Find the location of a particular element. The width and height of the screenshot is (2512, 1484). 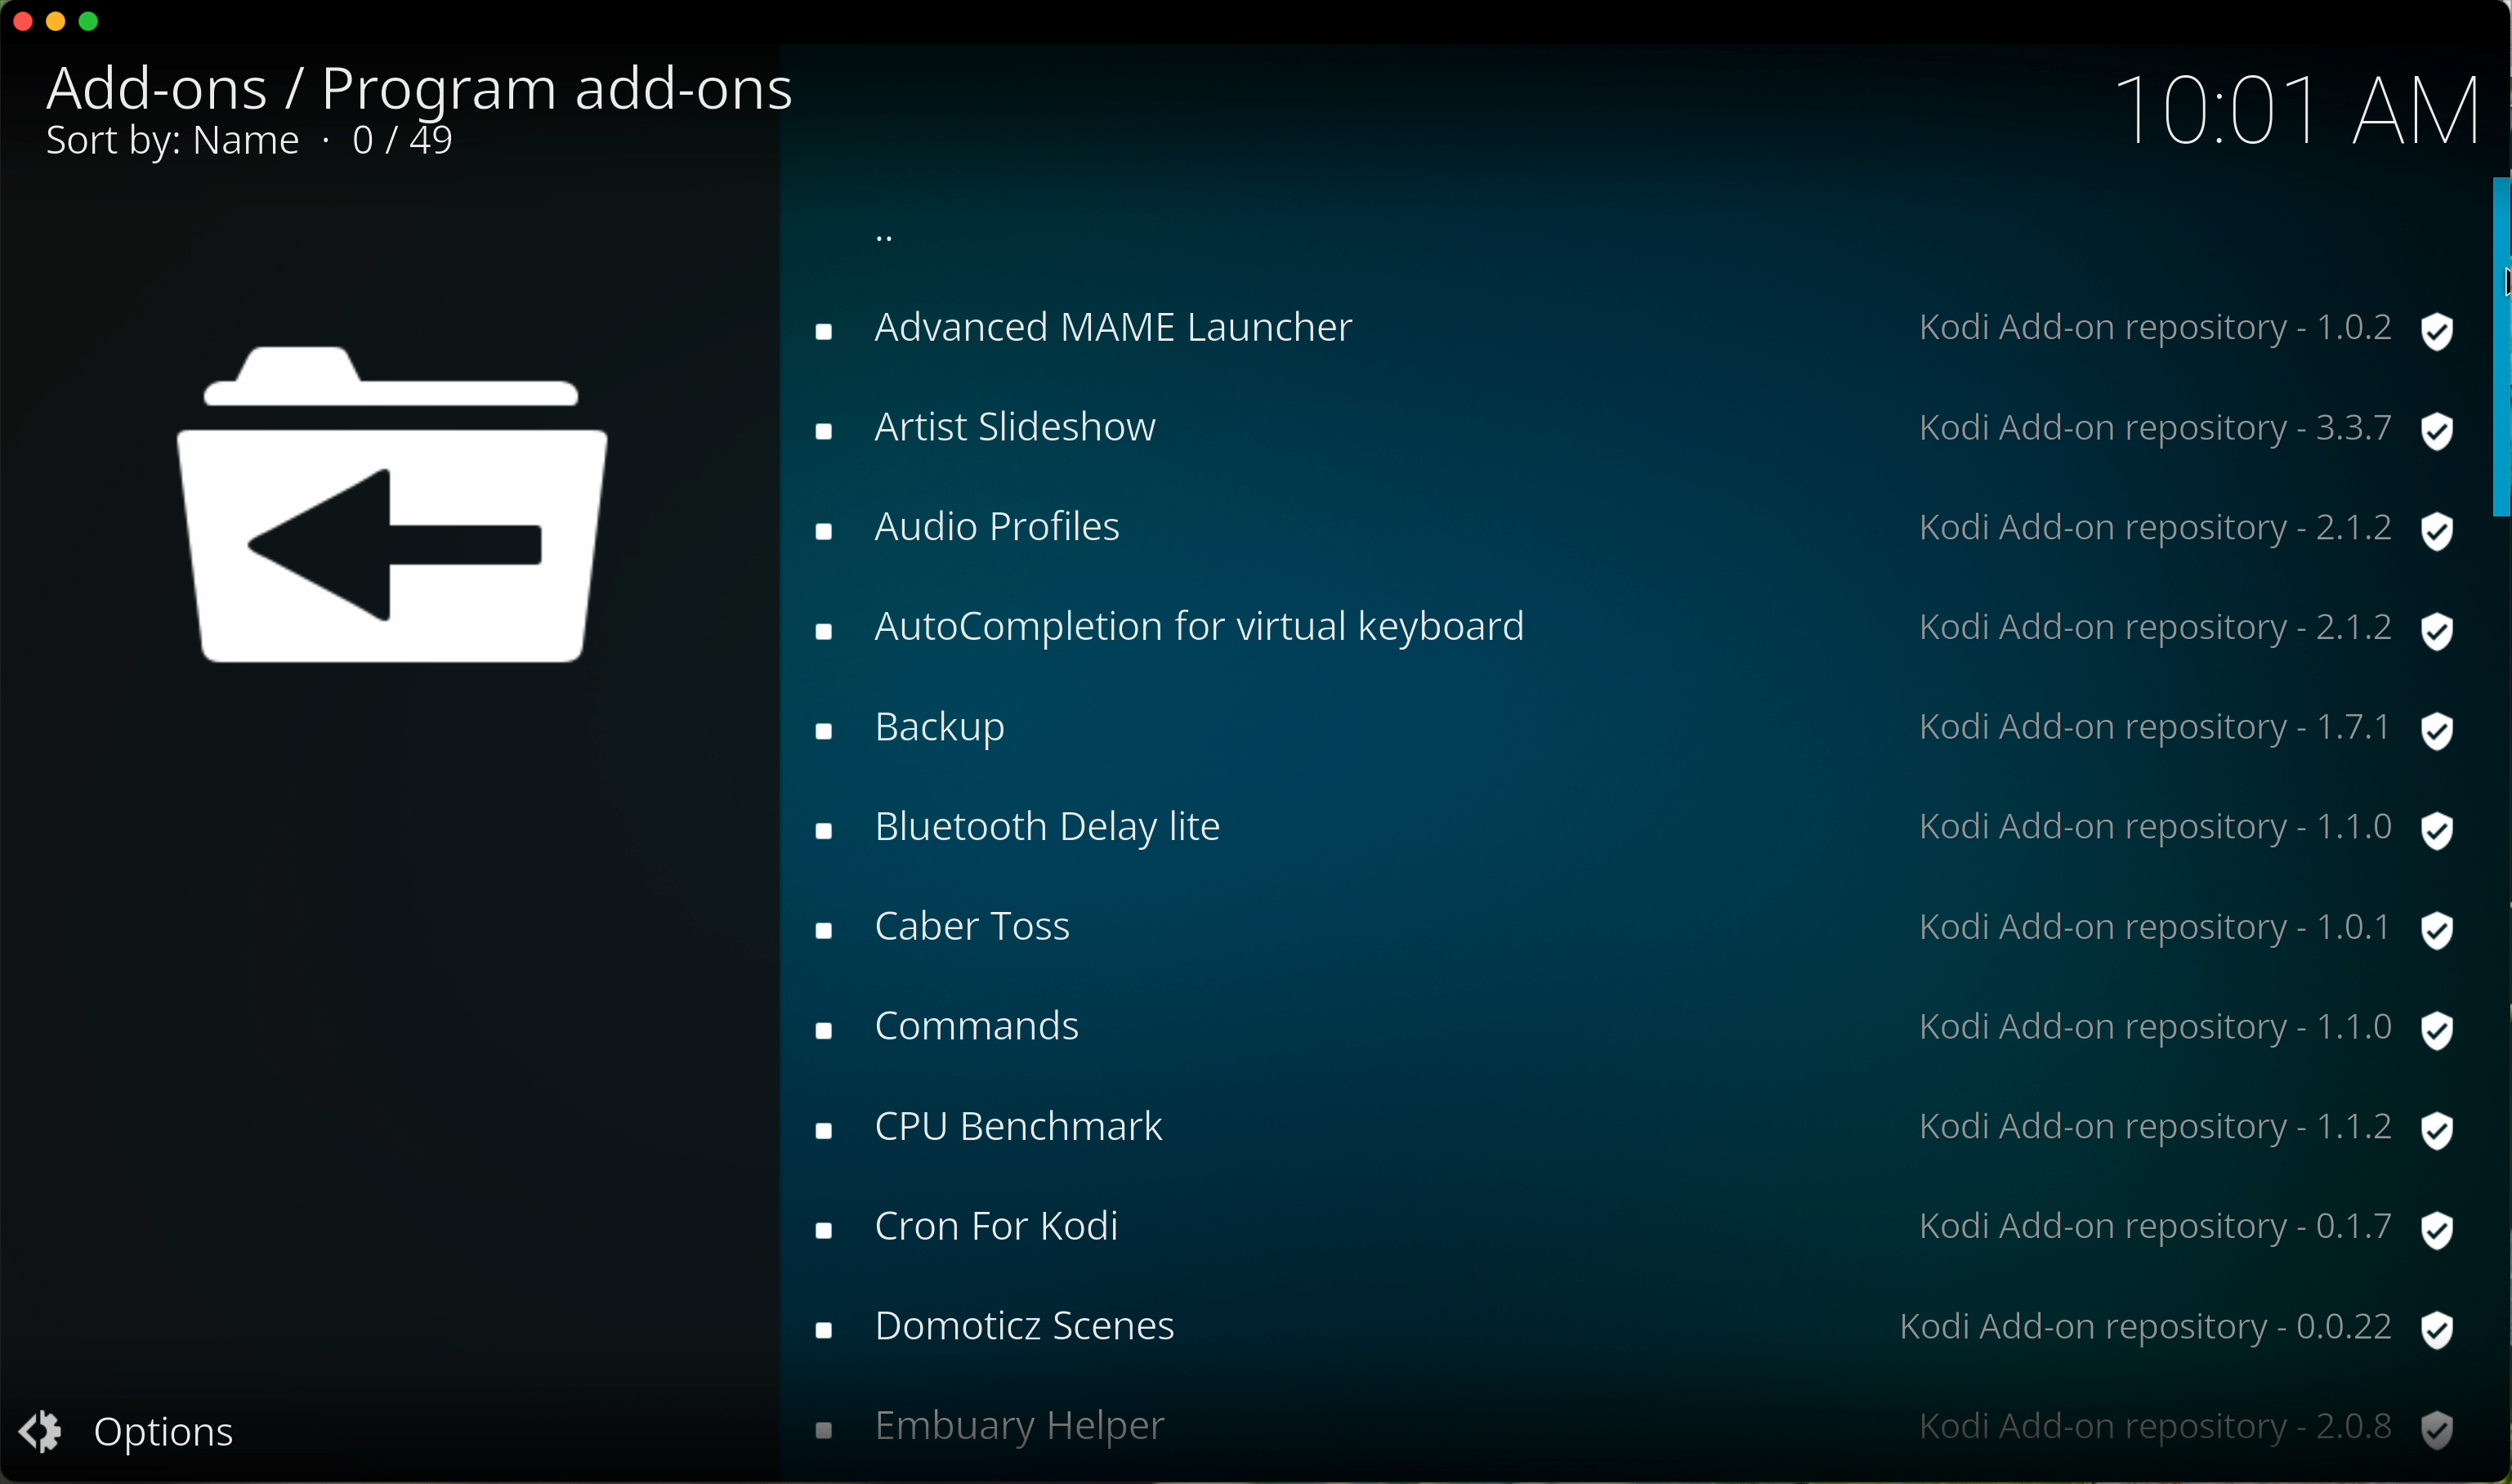

cron for kodi is located at coordinates (1629, 1230).